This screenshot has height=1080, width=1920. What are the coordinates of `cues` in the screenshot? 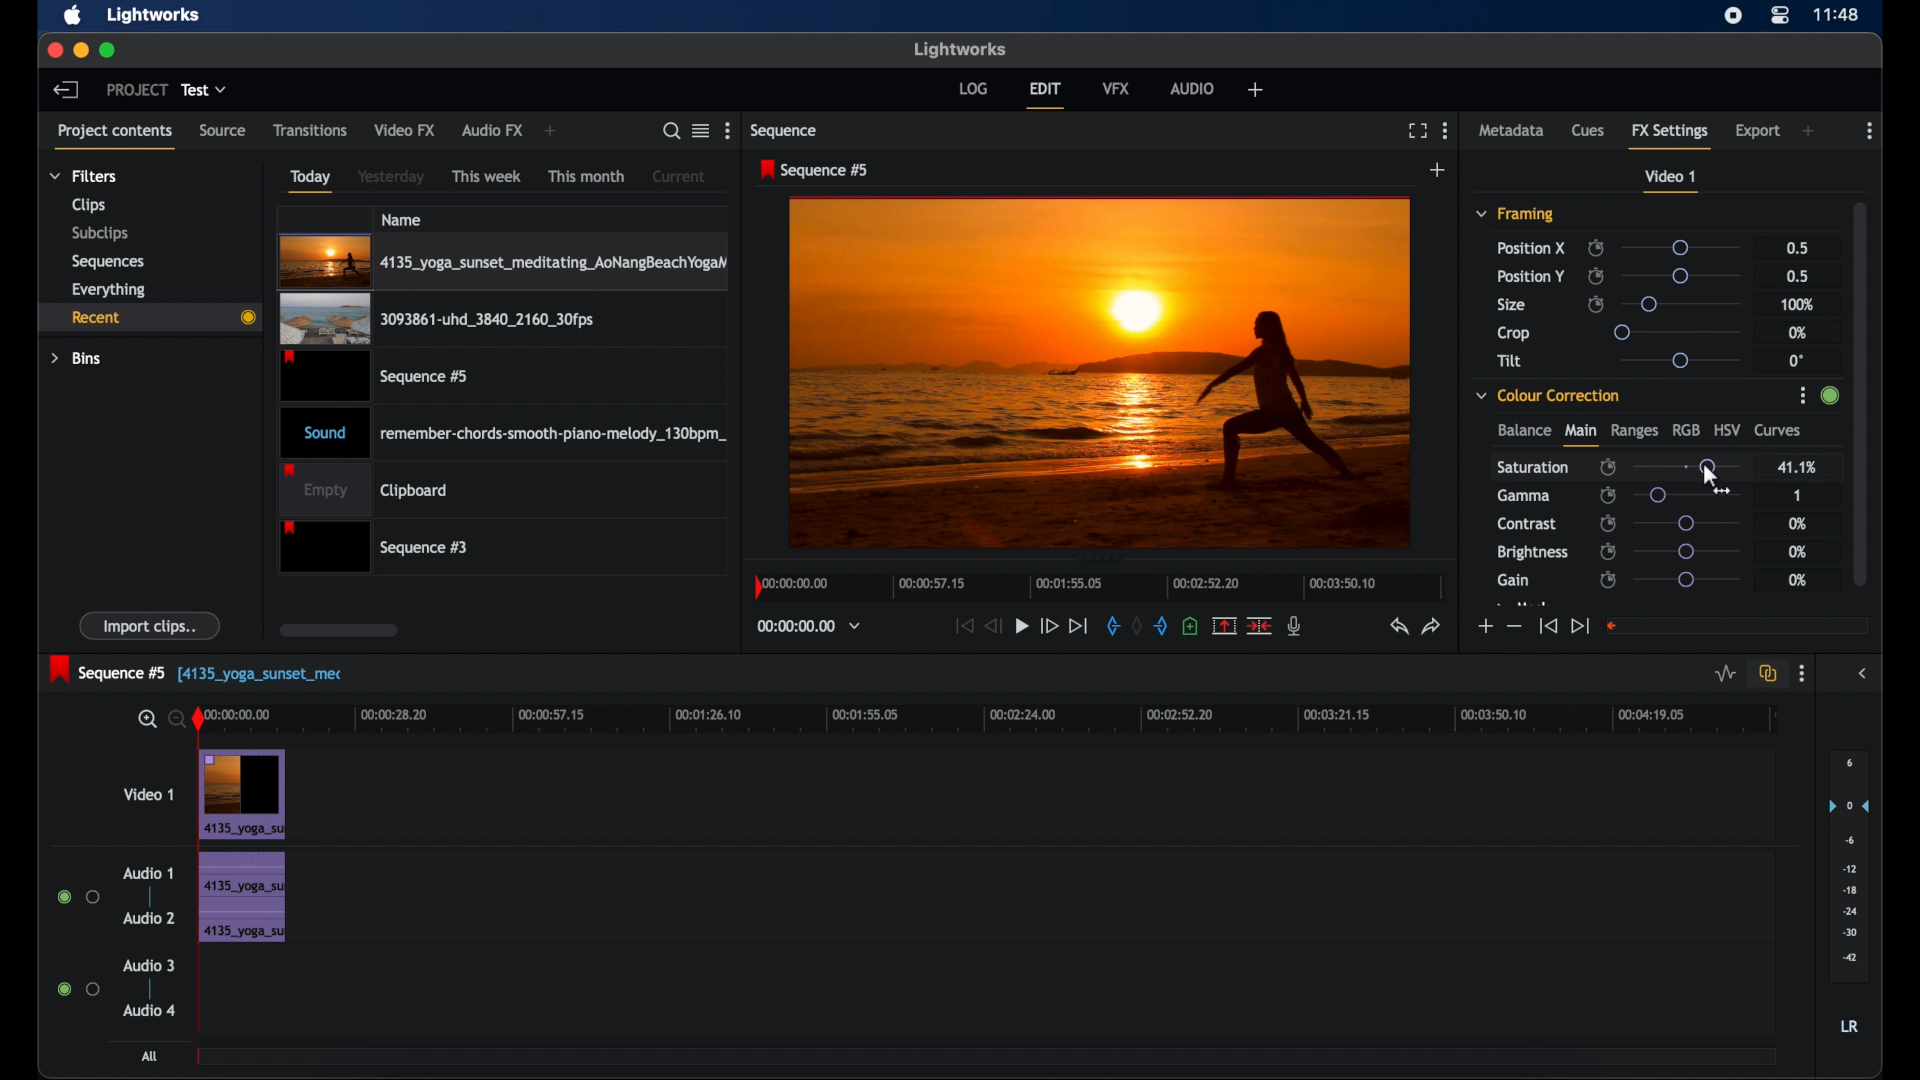 It's located at (1589, 131).